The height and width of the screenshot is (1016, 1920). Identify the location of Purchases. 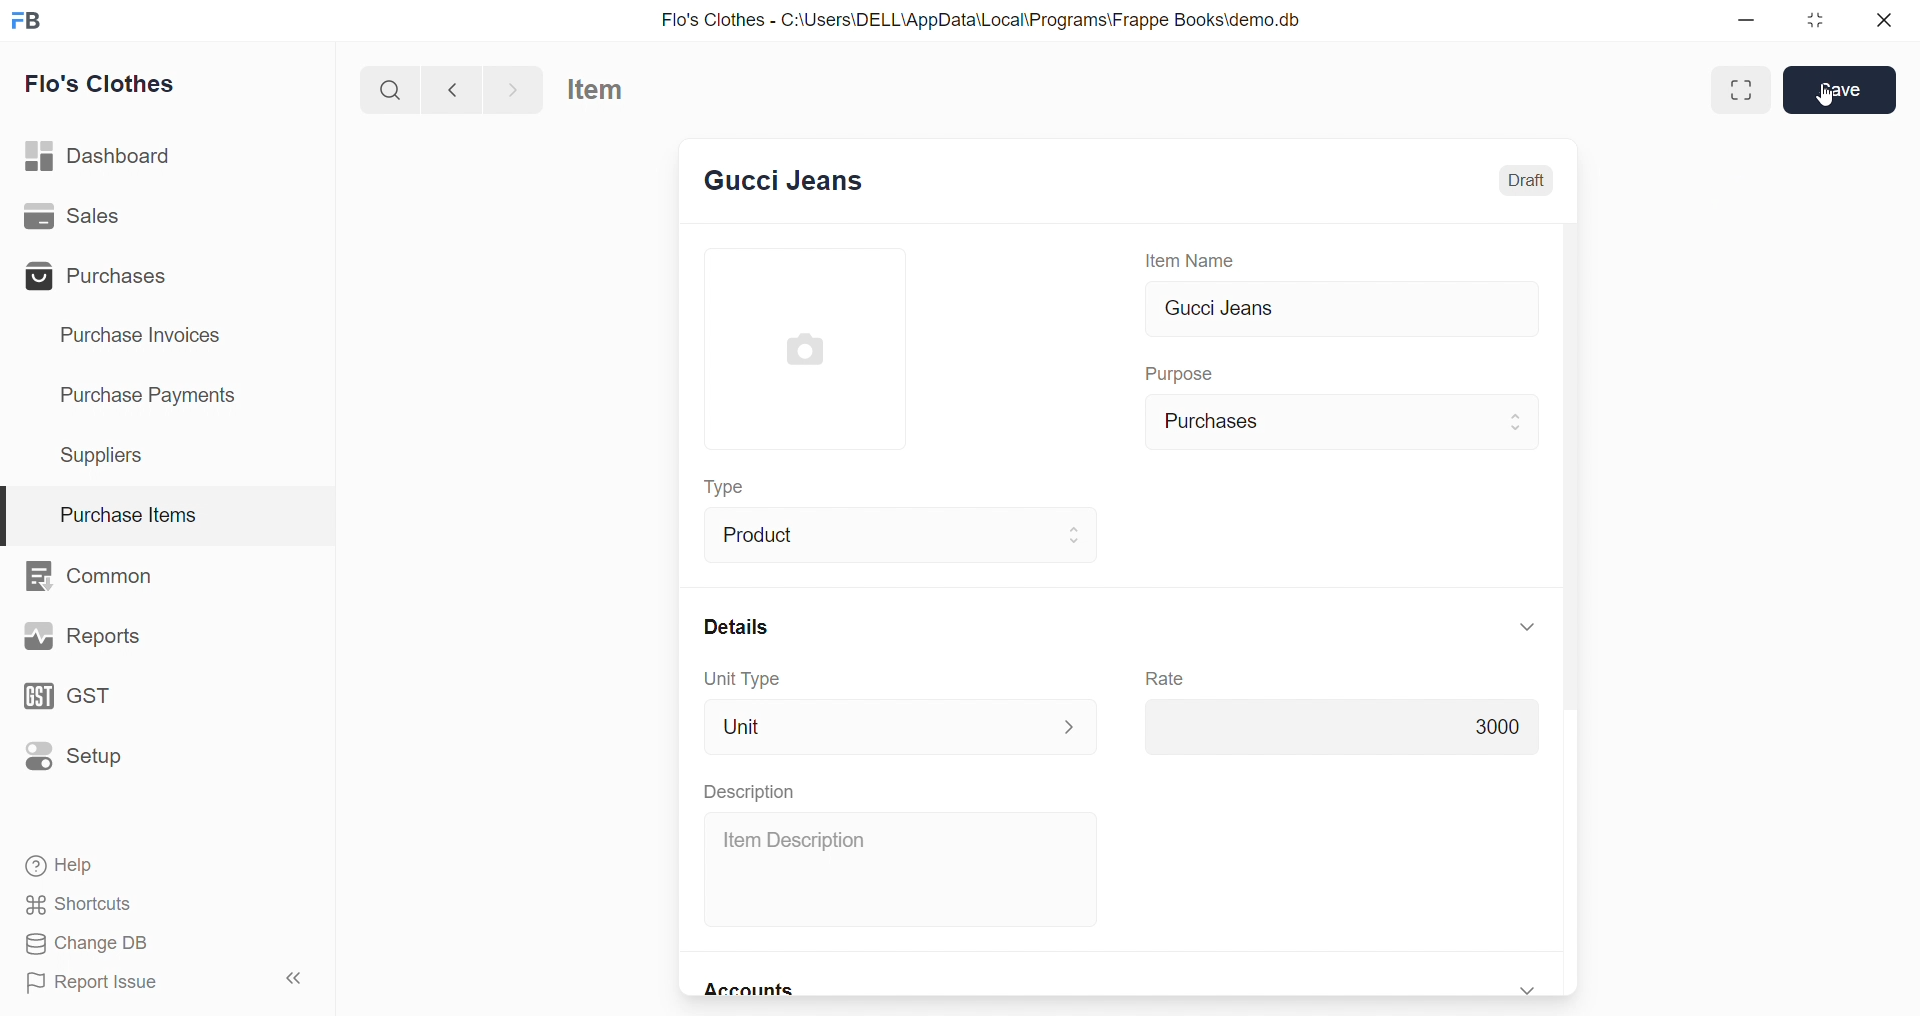
(1344, 422).